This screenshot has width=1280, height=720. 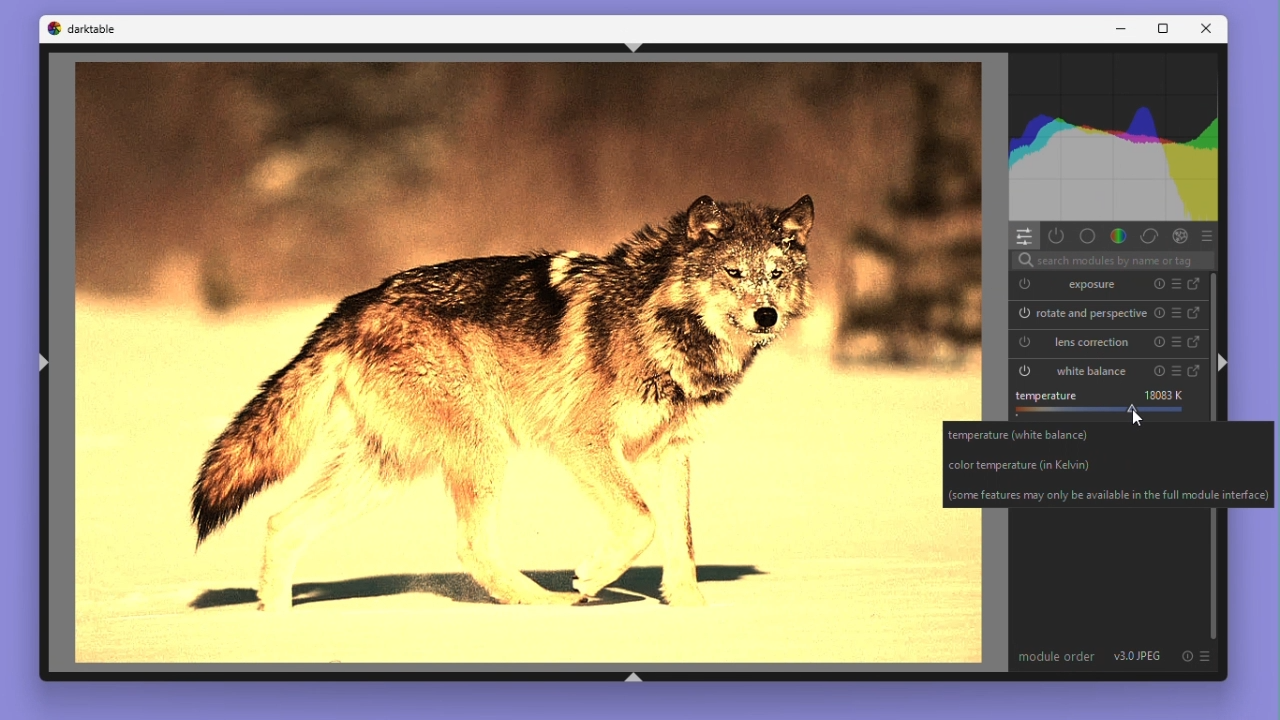 I want to click on Correct, so click(x=1149, y=235).